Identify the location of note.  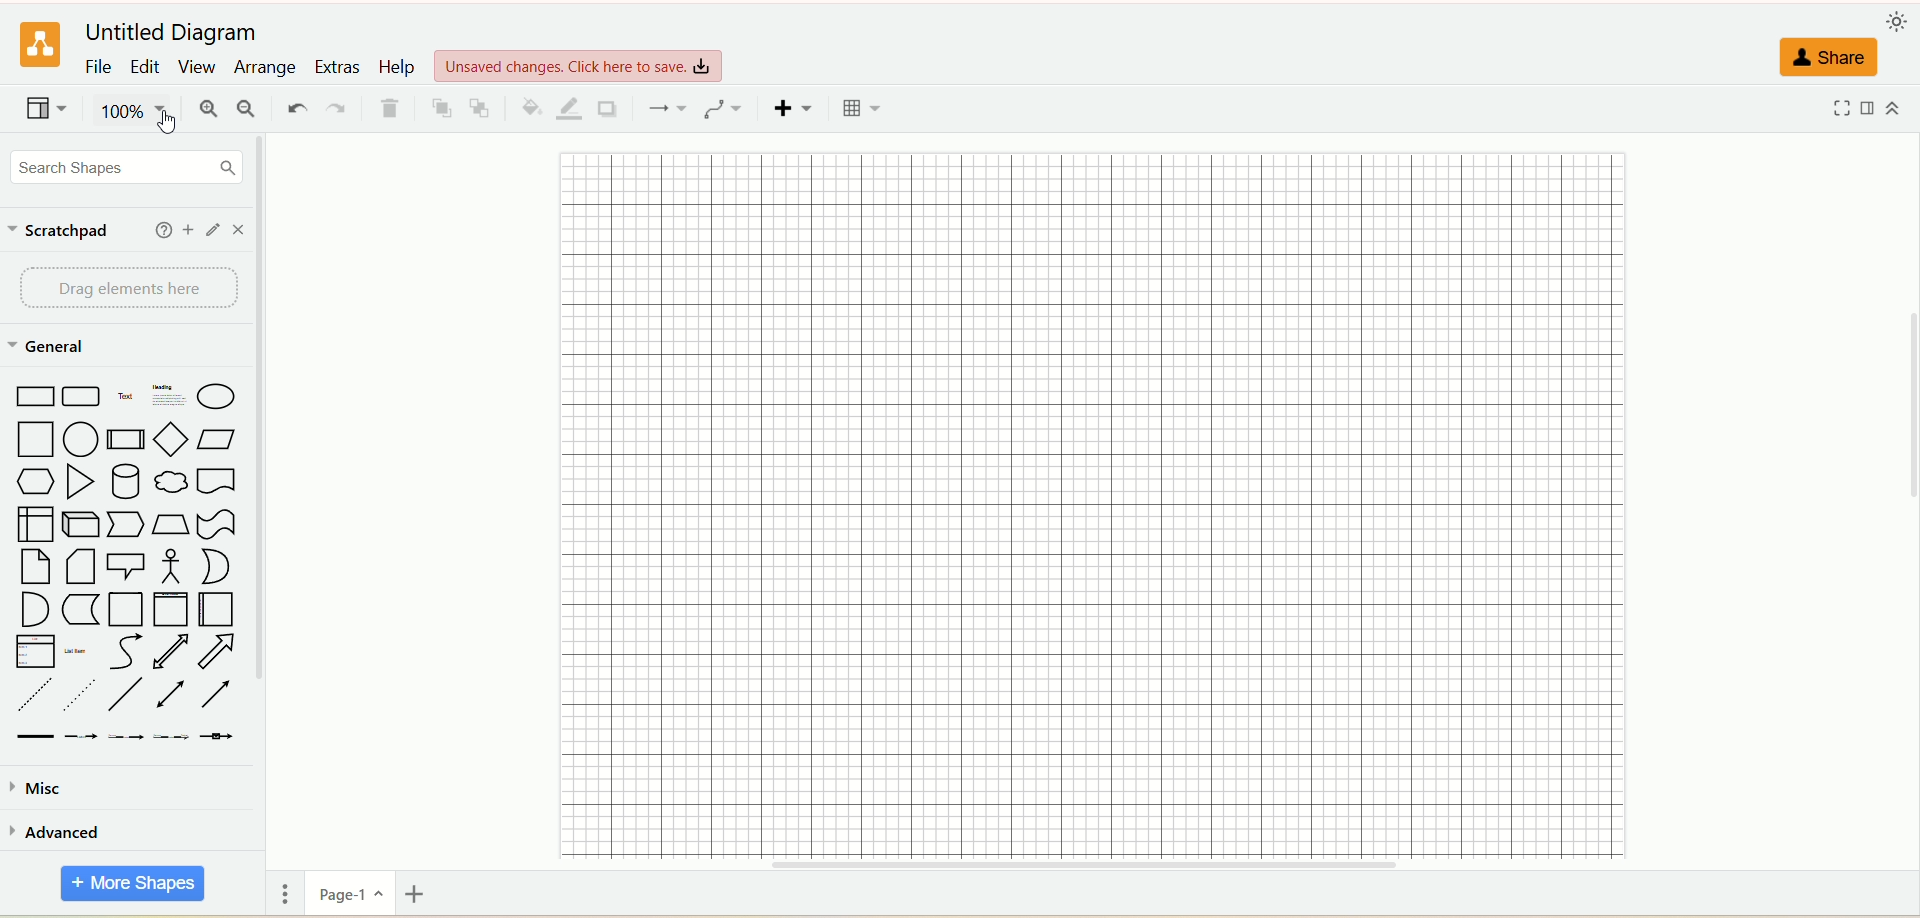
(32, 567).